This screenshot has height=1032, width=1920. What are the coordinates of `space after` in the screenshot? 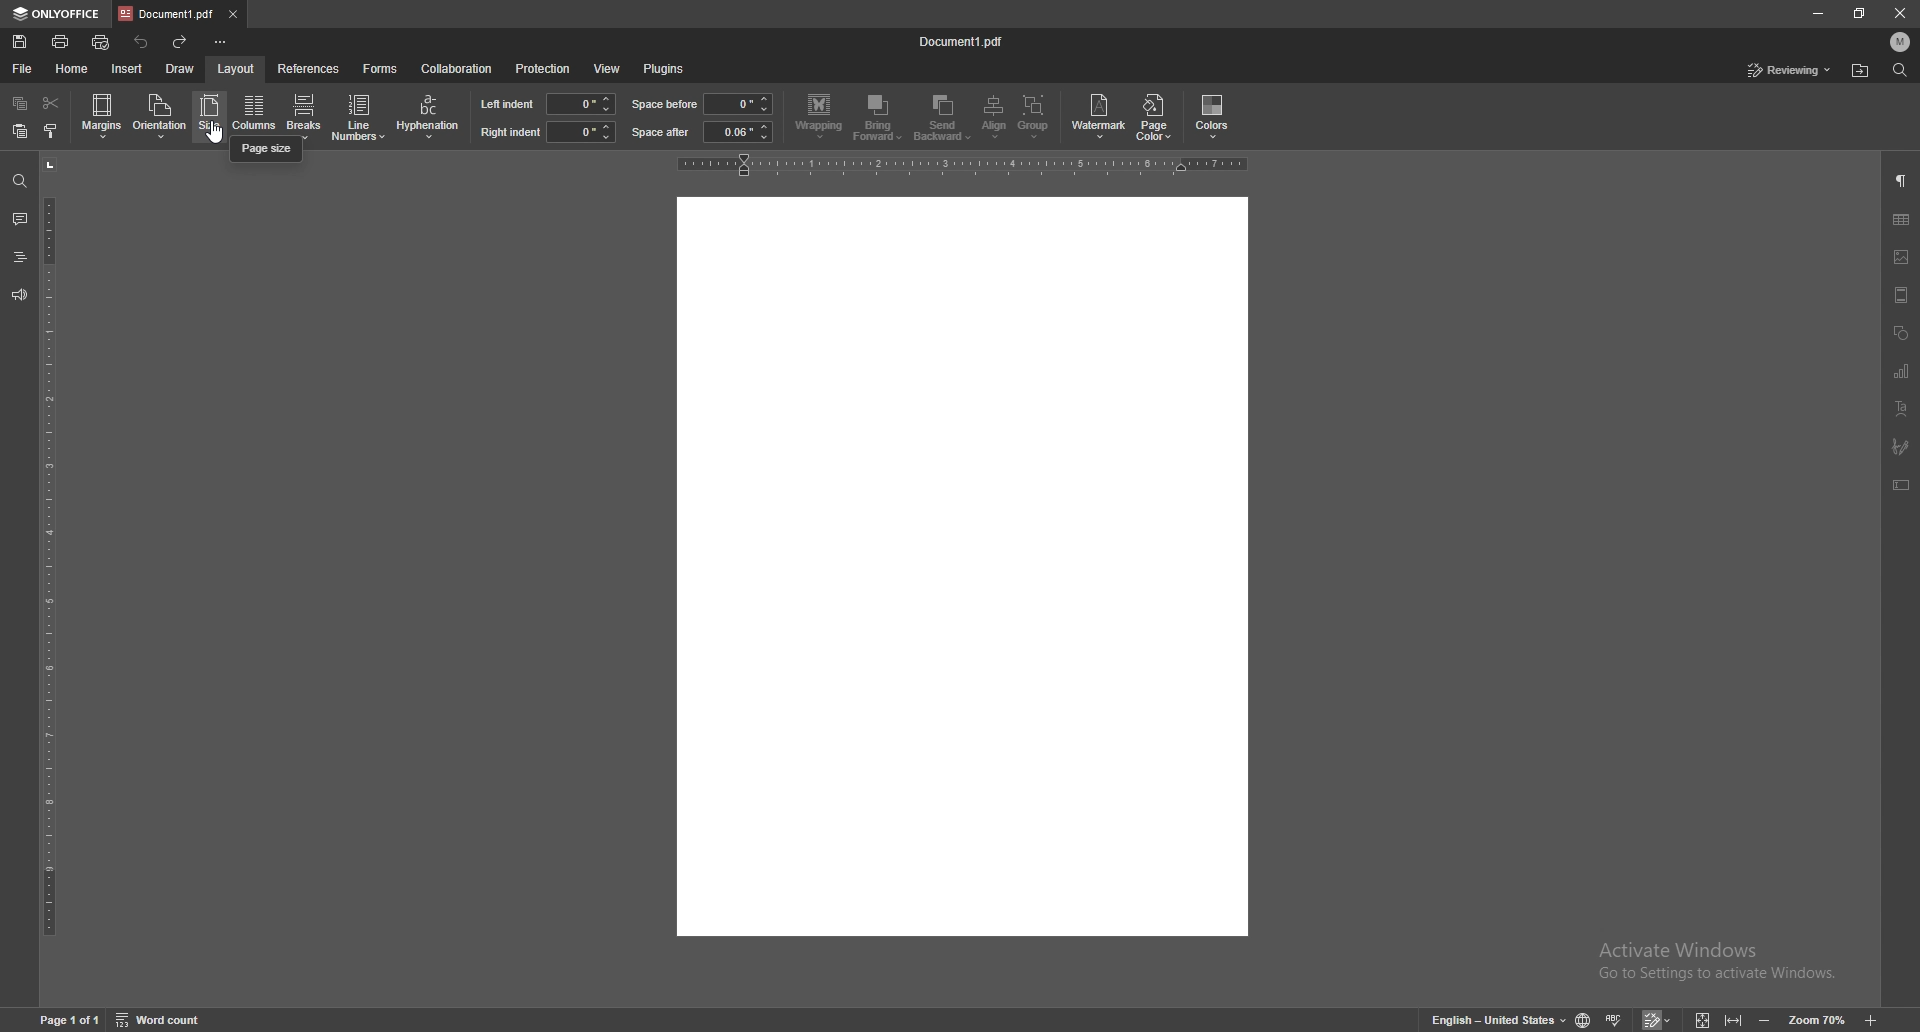 It's located at (661, 132).